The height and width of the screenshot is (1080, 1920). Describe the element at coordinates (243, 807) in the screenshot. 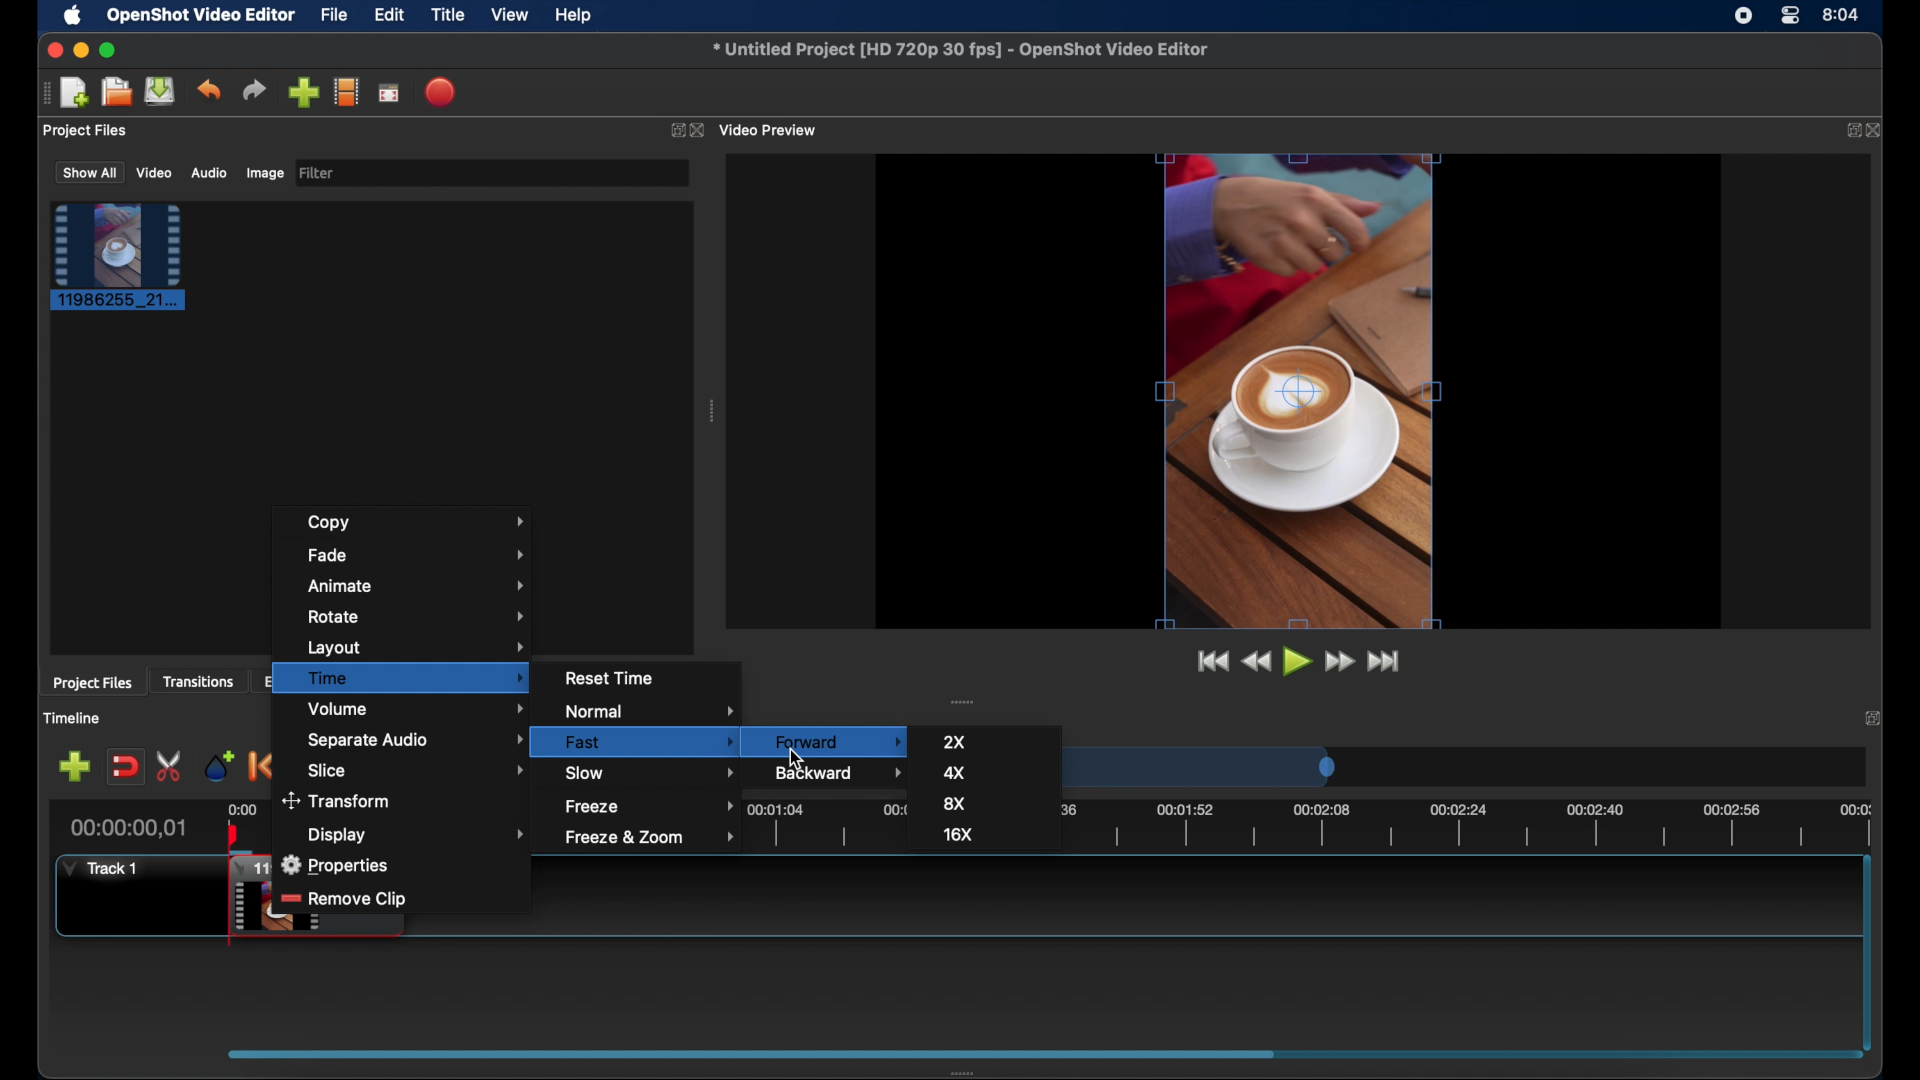

I see `0.00` at that location.